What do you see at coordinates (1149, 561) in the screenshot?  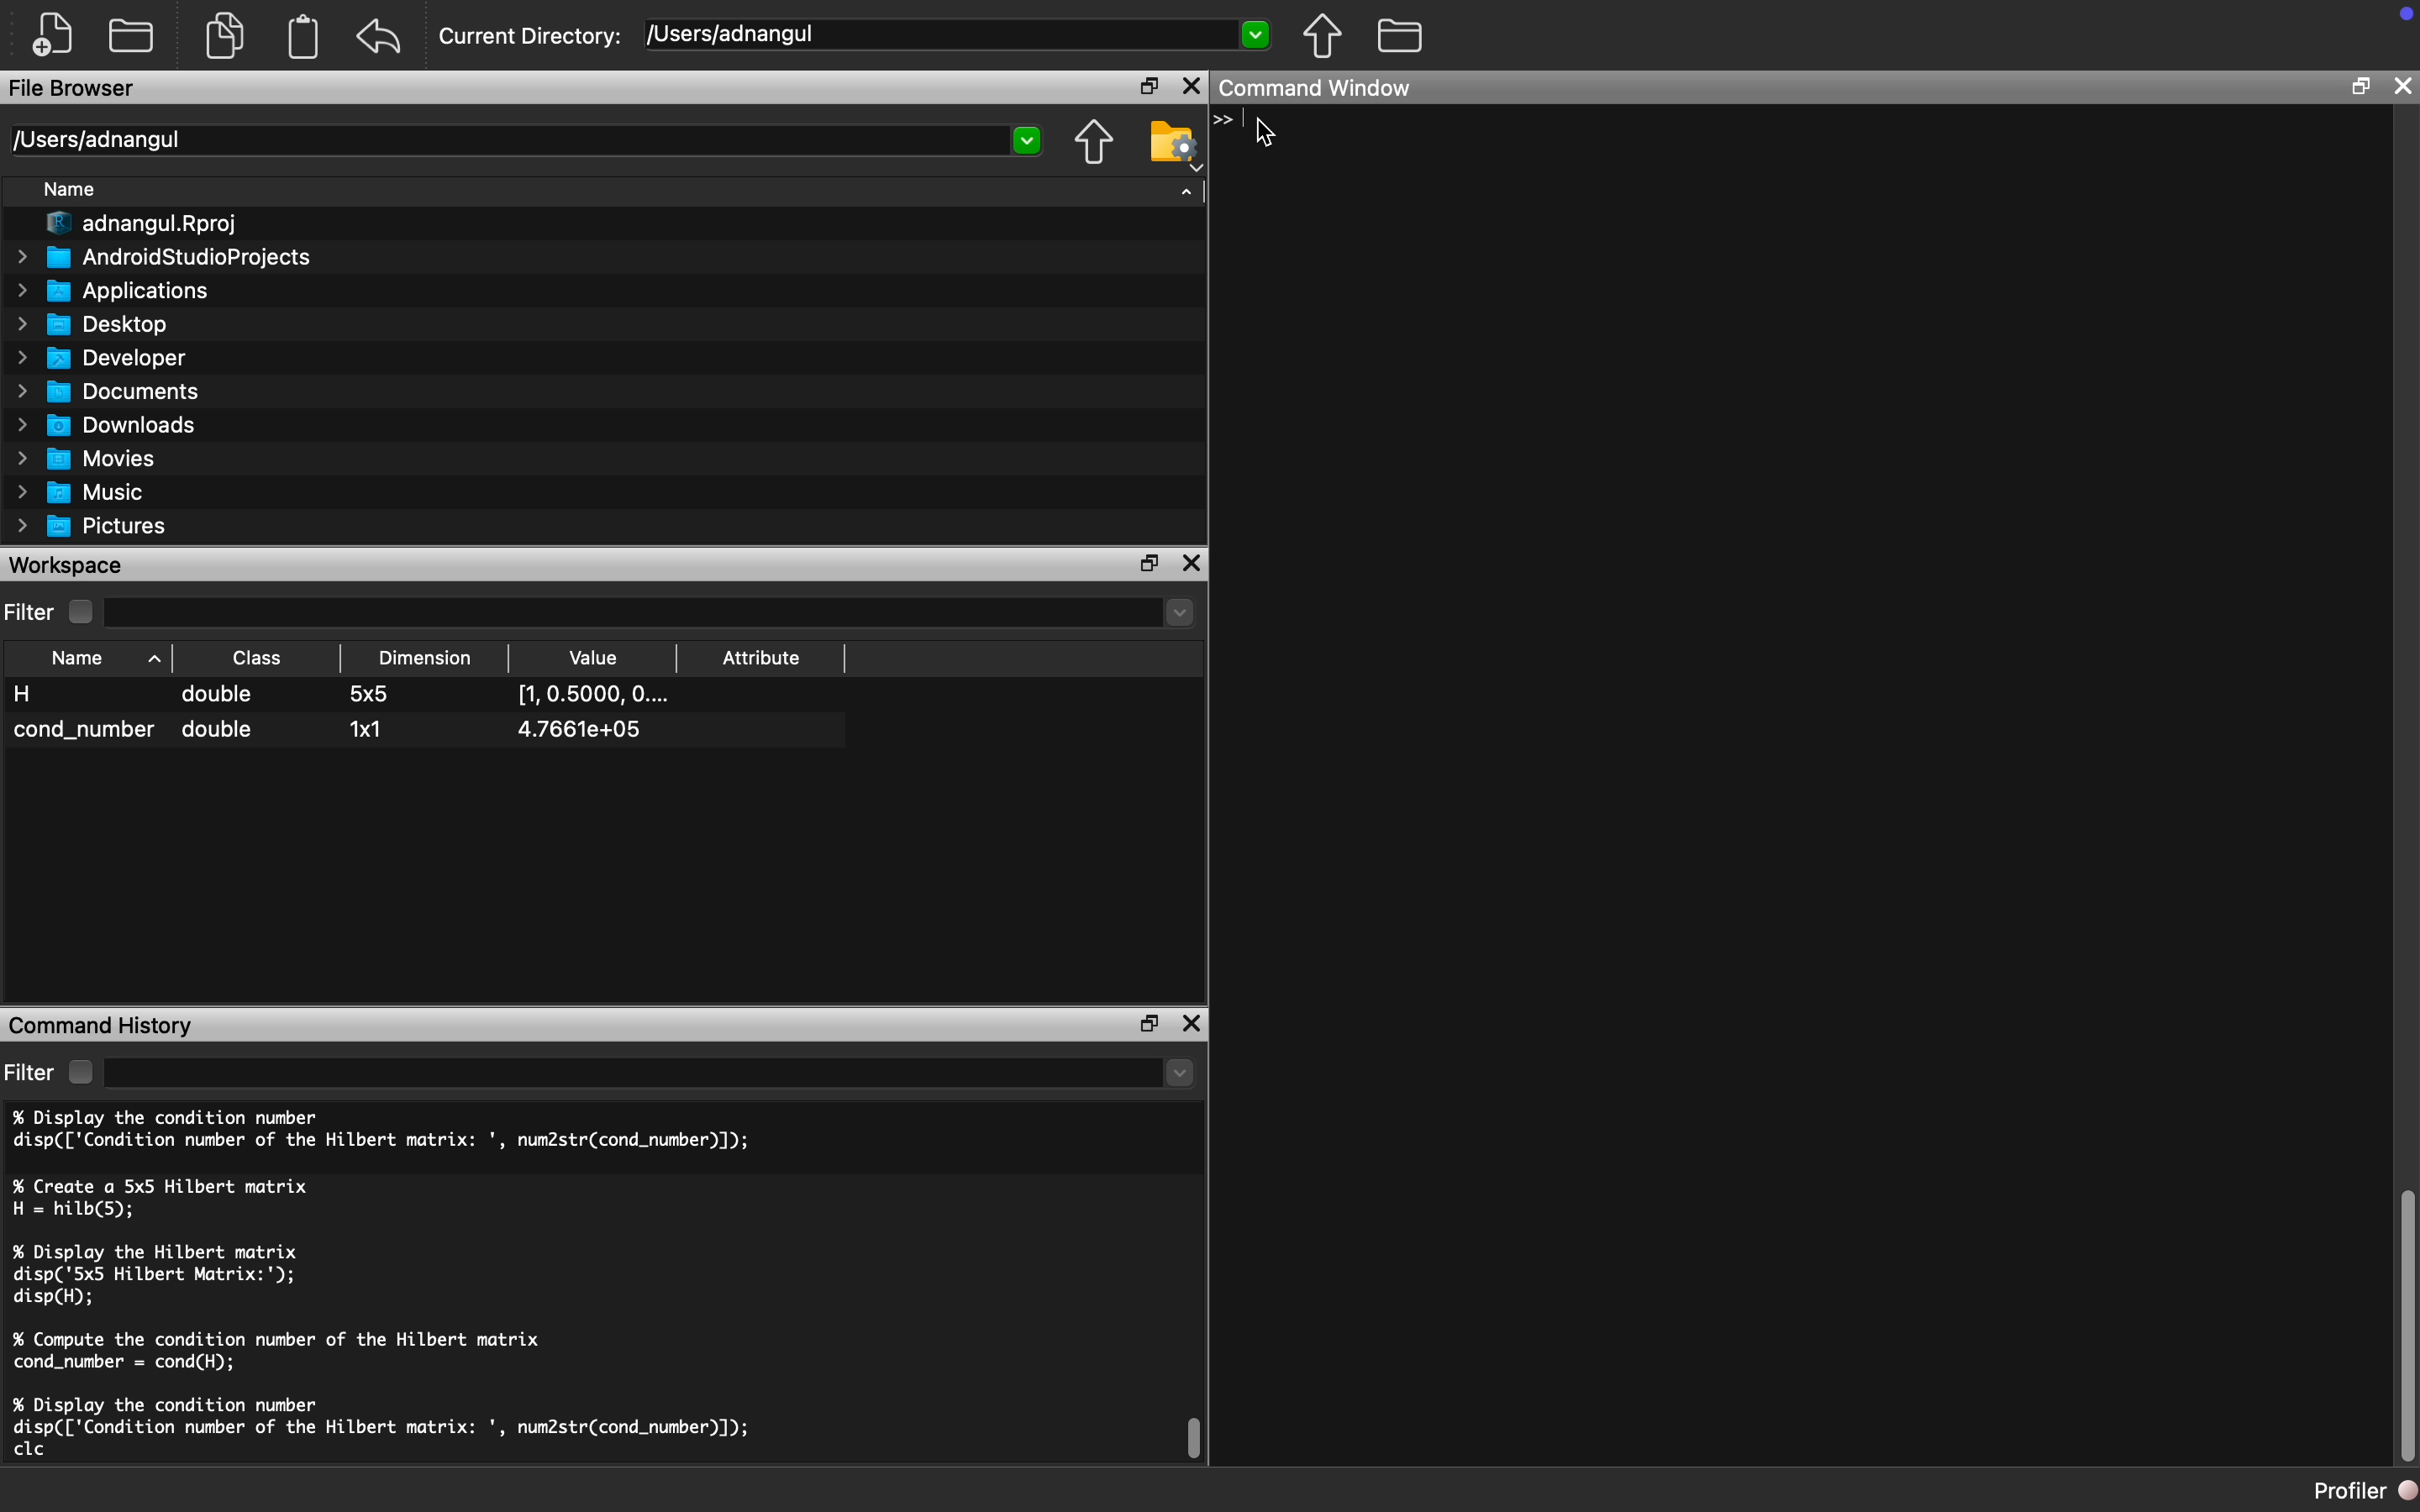 I see `Restore Down` at bounding box center [1149, 561].